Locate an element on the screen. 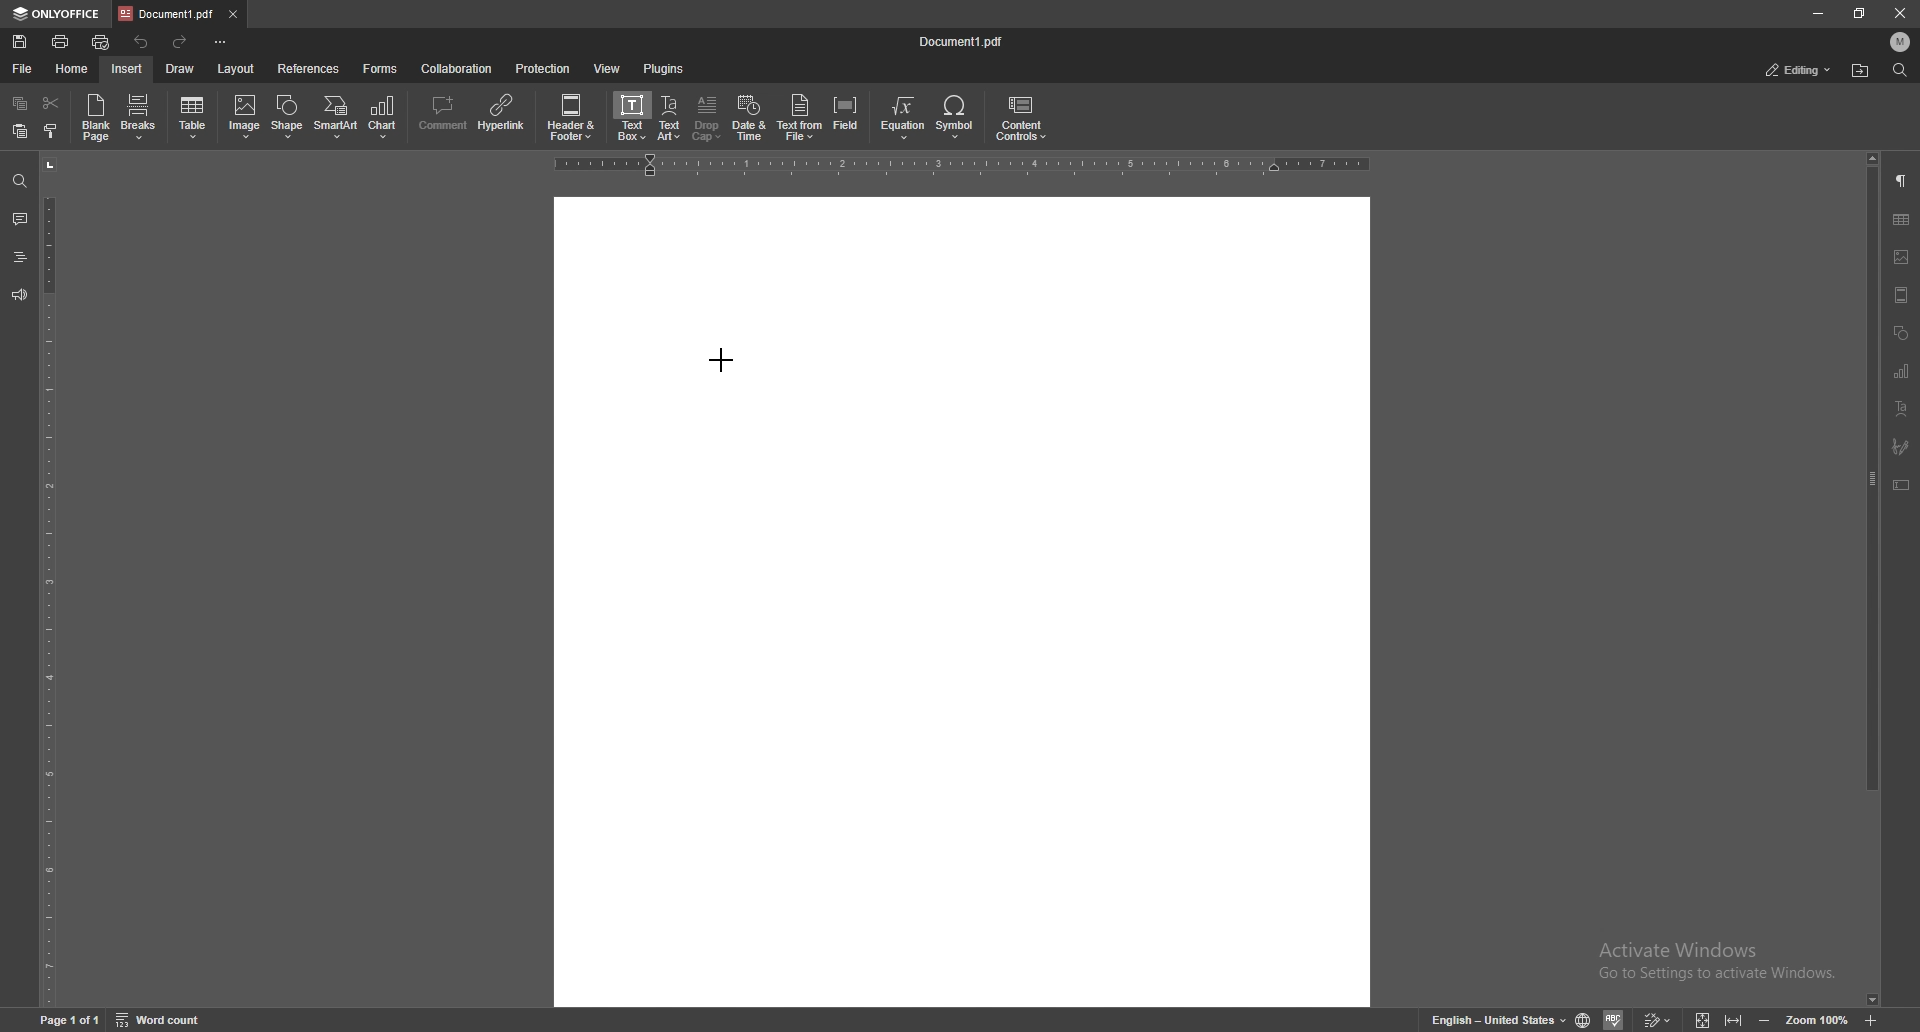  doc is located at coordinates (963, 601).